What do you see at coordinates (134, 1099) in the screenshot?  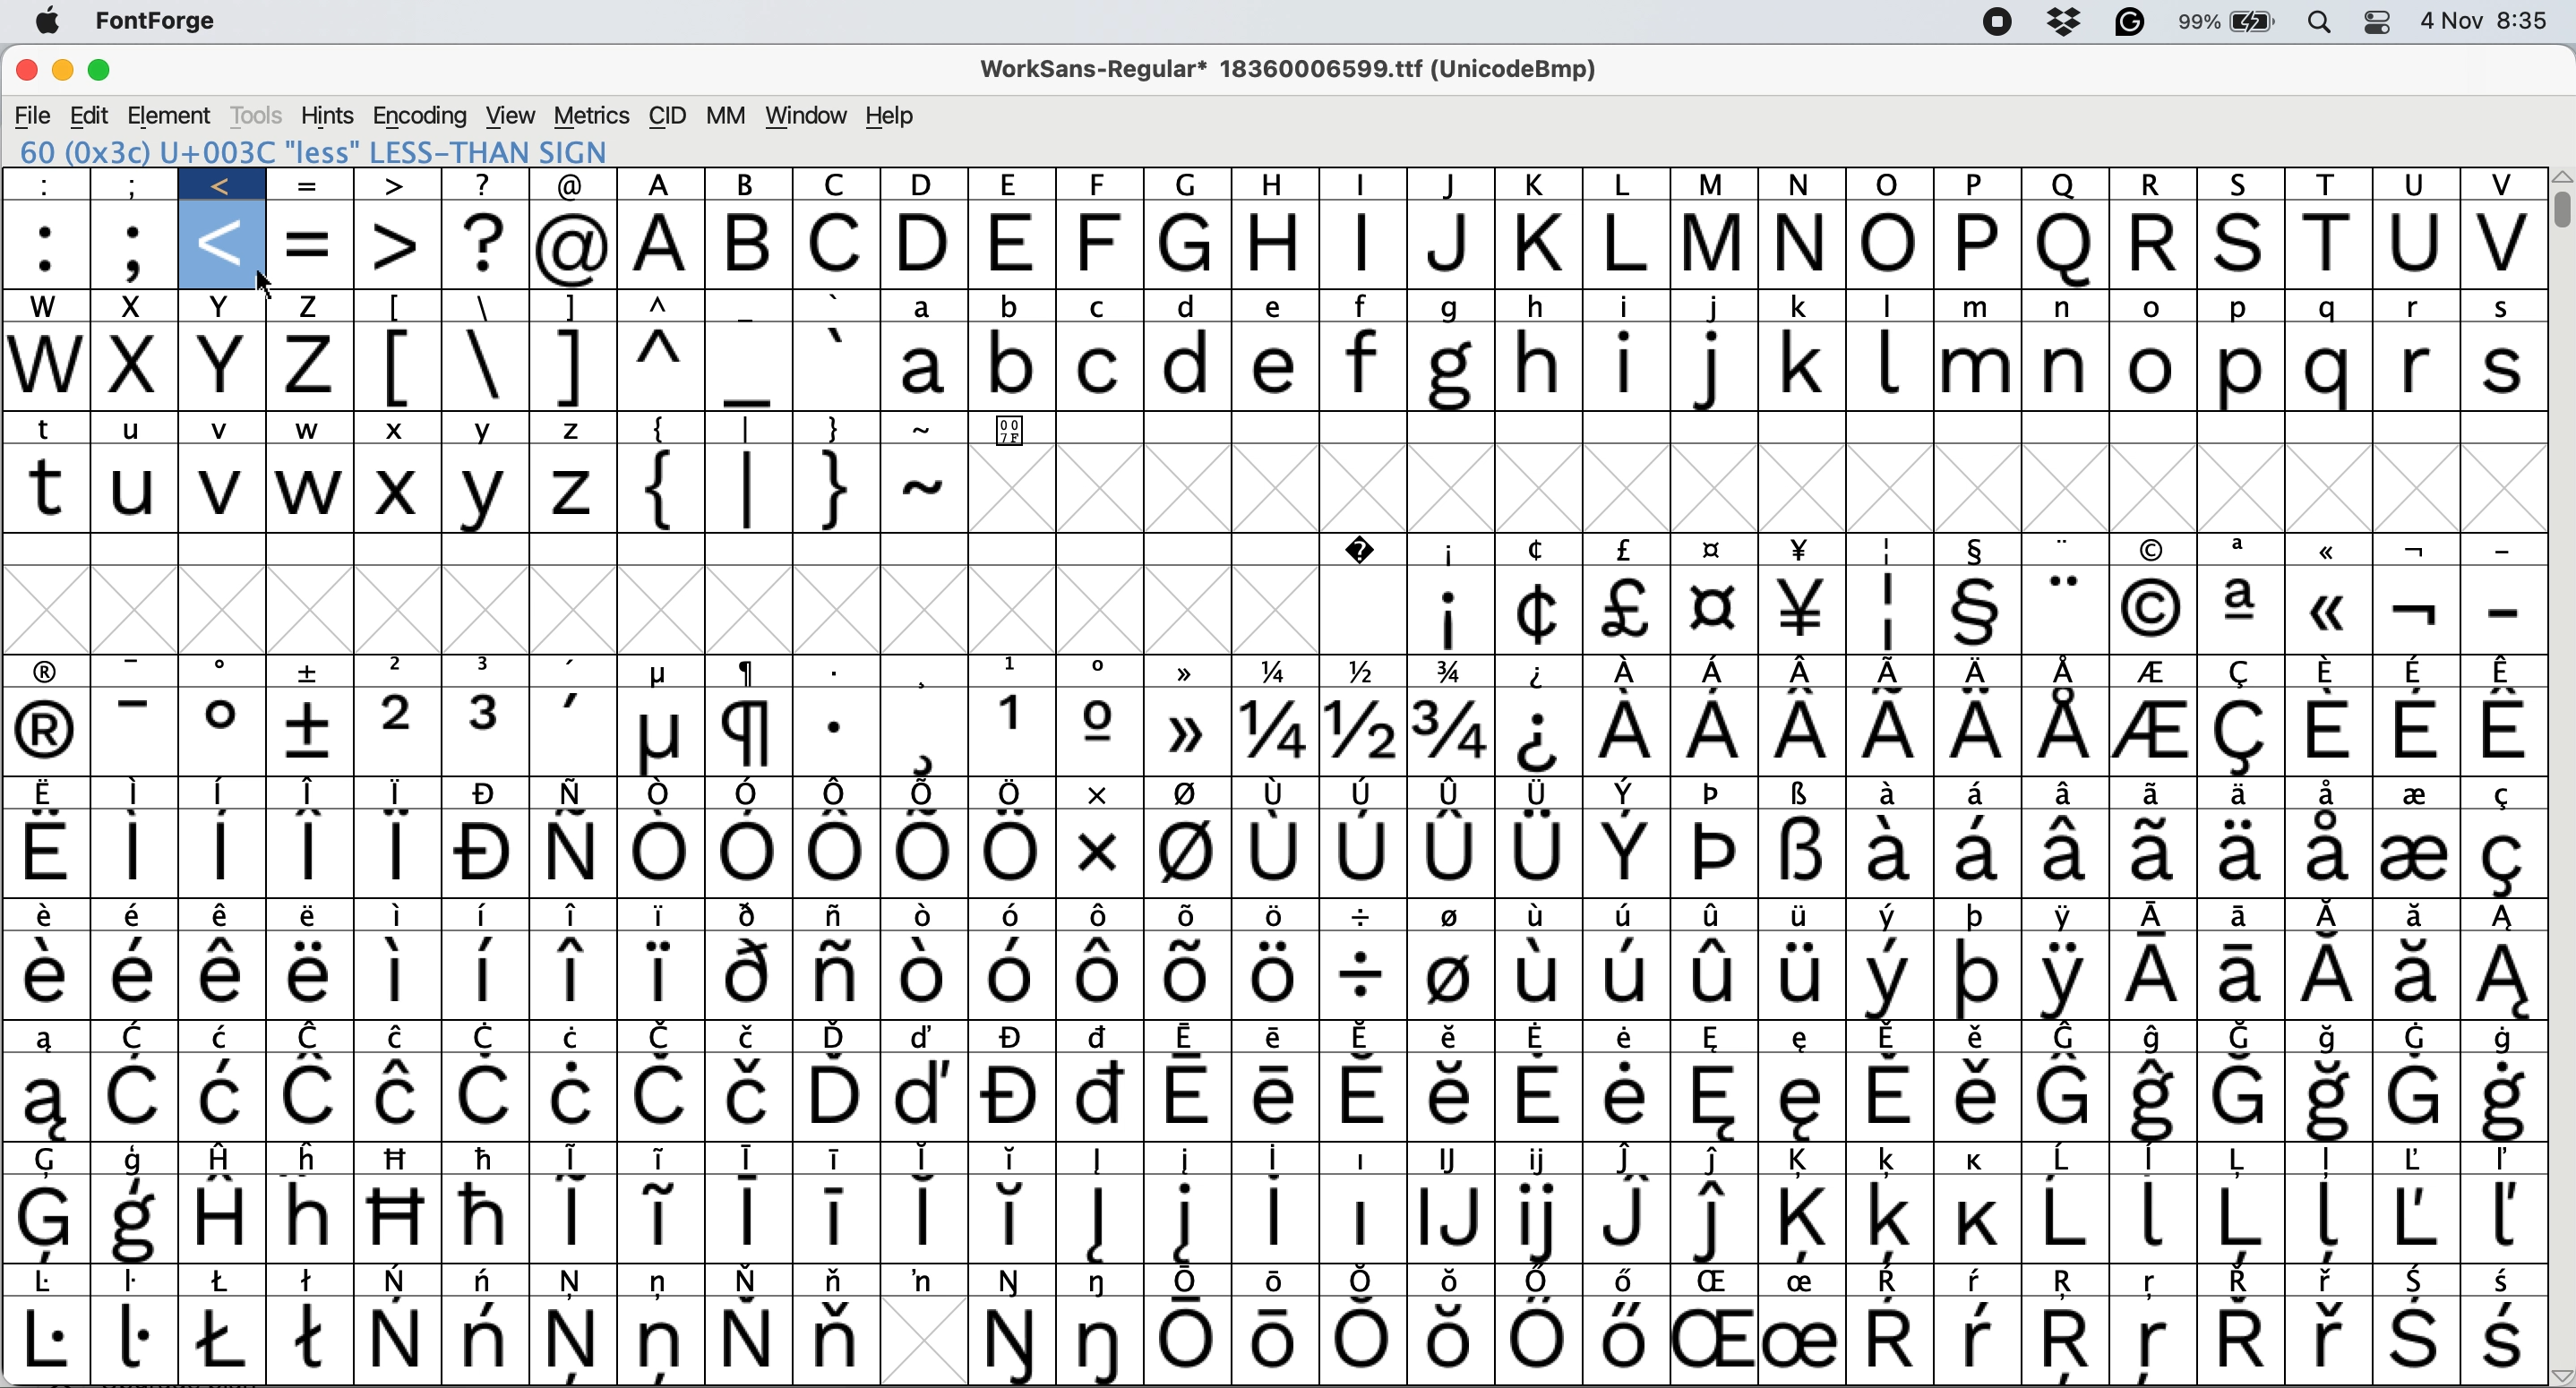 I see `Symbol` at bounding box center [134, 1099].